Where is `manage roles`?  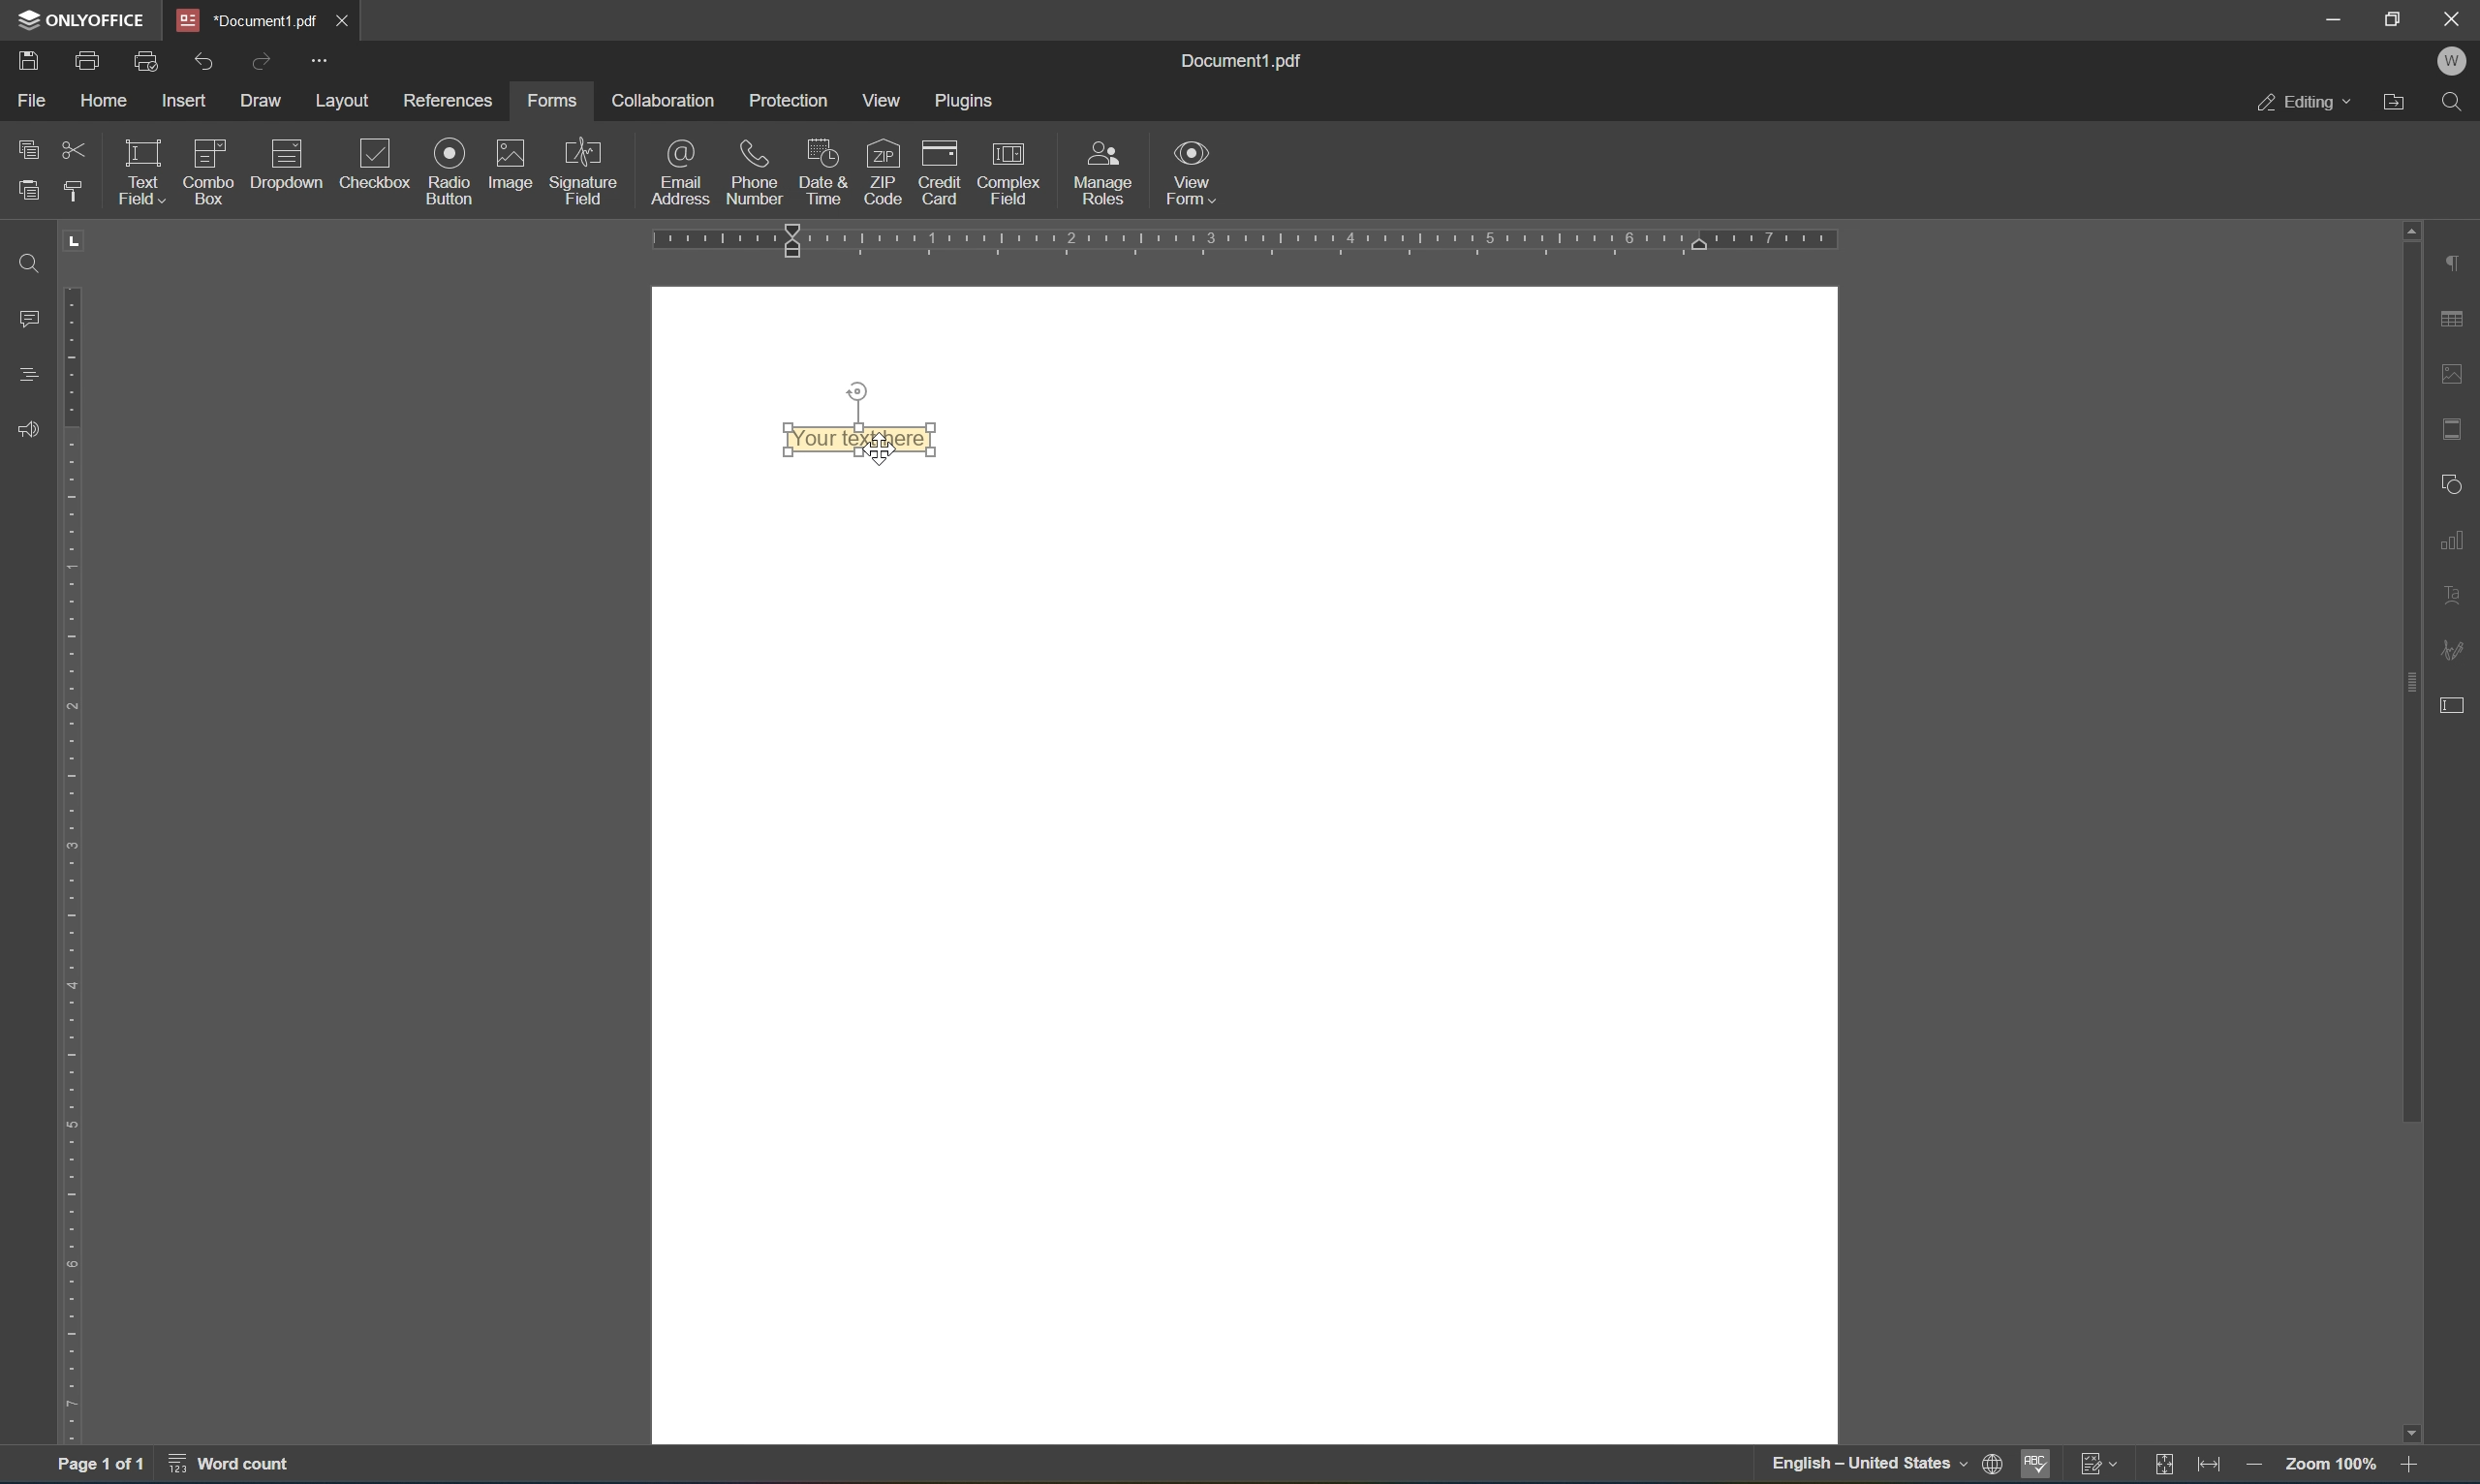 manage roles is located at coordinates (1104, 171).